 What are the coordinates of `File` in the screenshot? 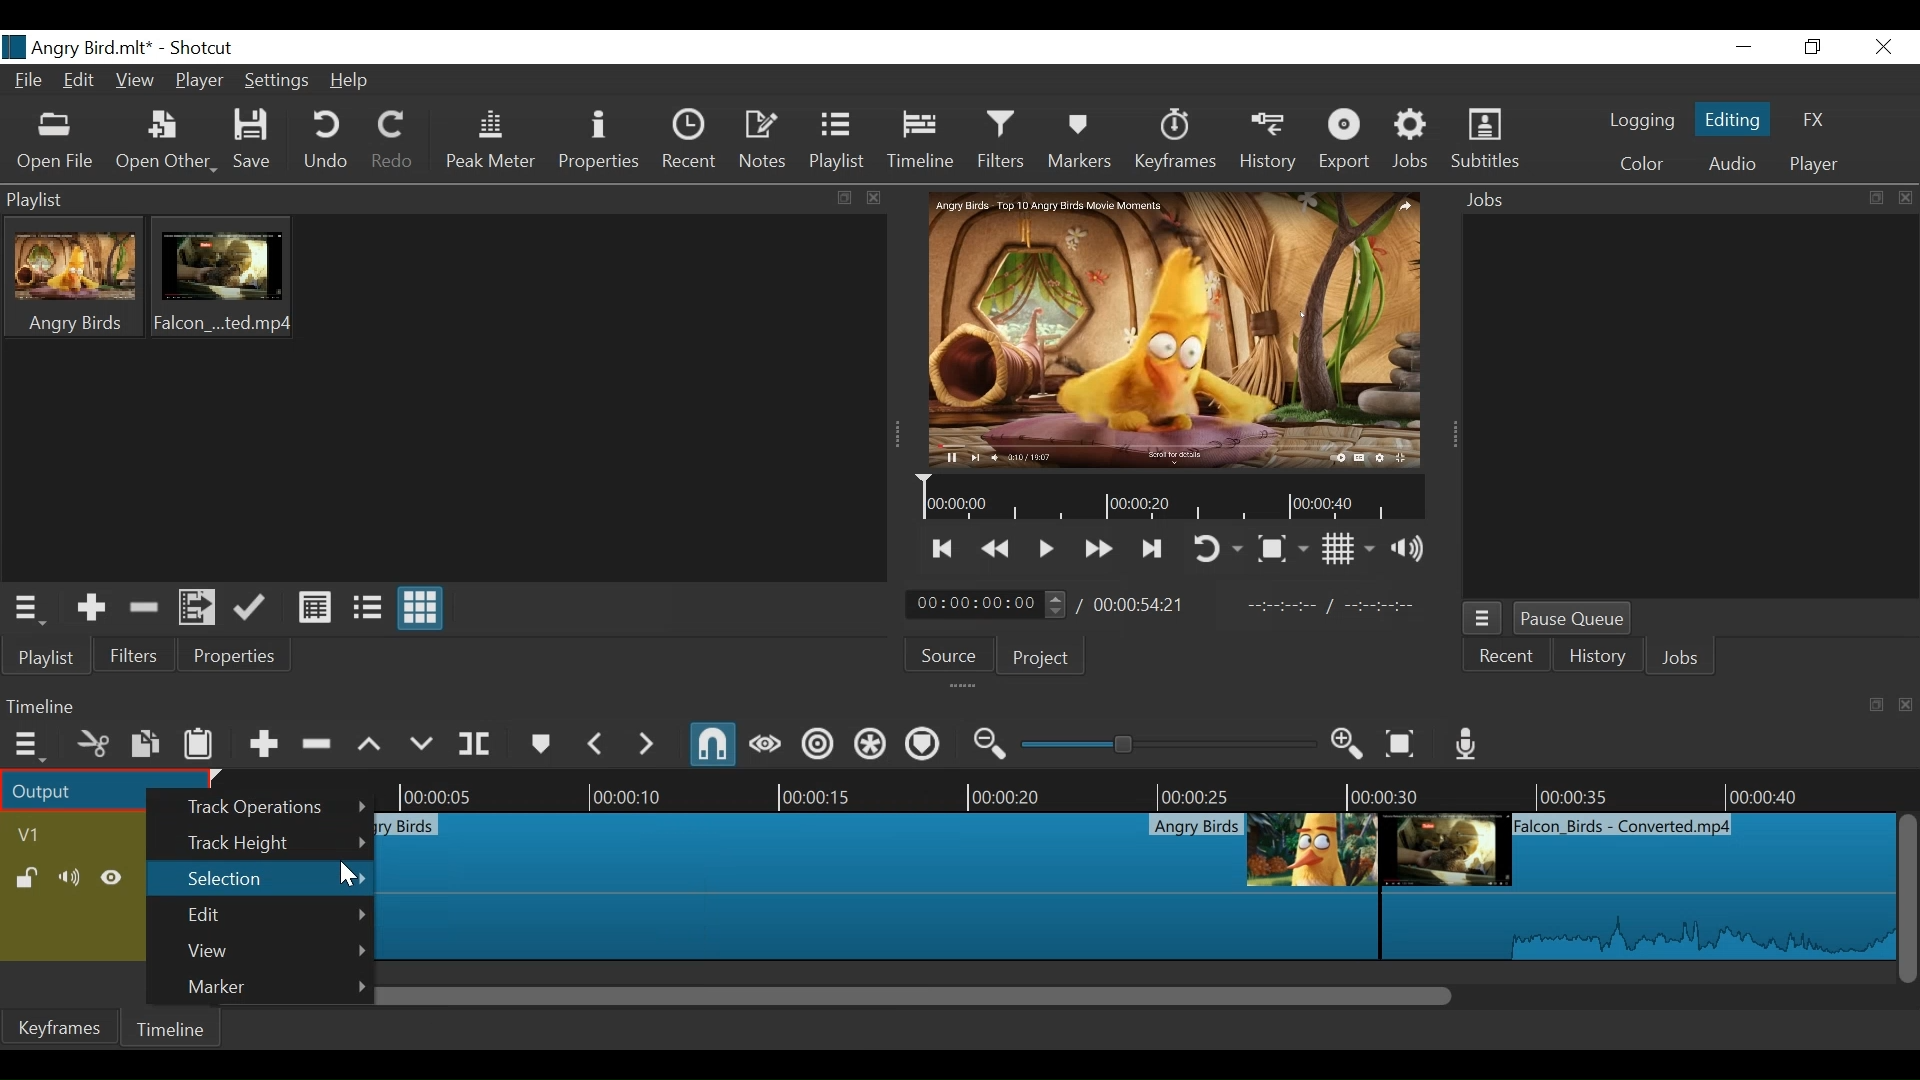 It's located at (29, 81).